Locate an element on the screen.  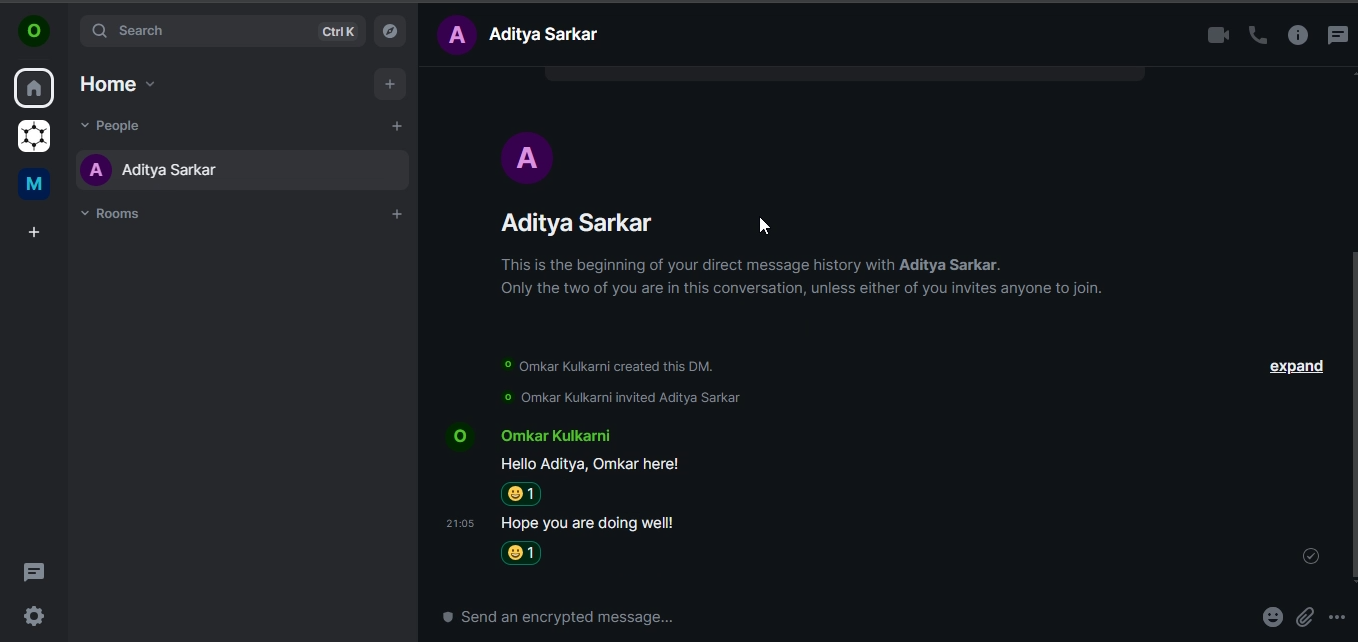
aditya sarkar is located at coordinates (157, 175).